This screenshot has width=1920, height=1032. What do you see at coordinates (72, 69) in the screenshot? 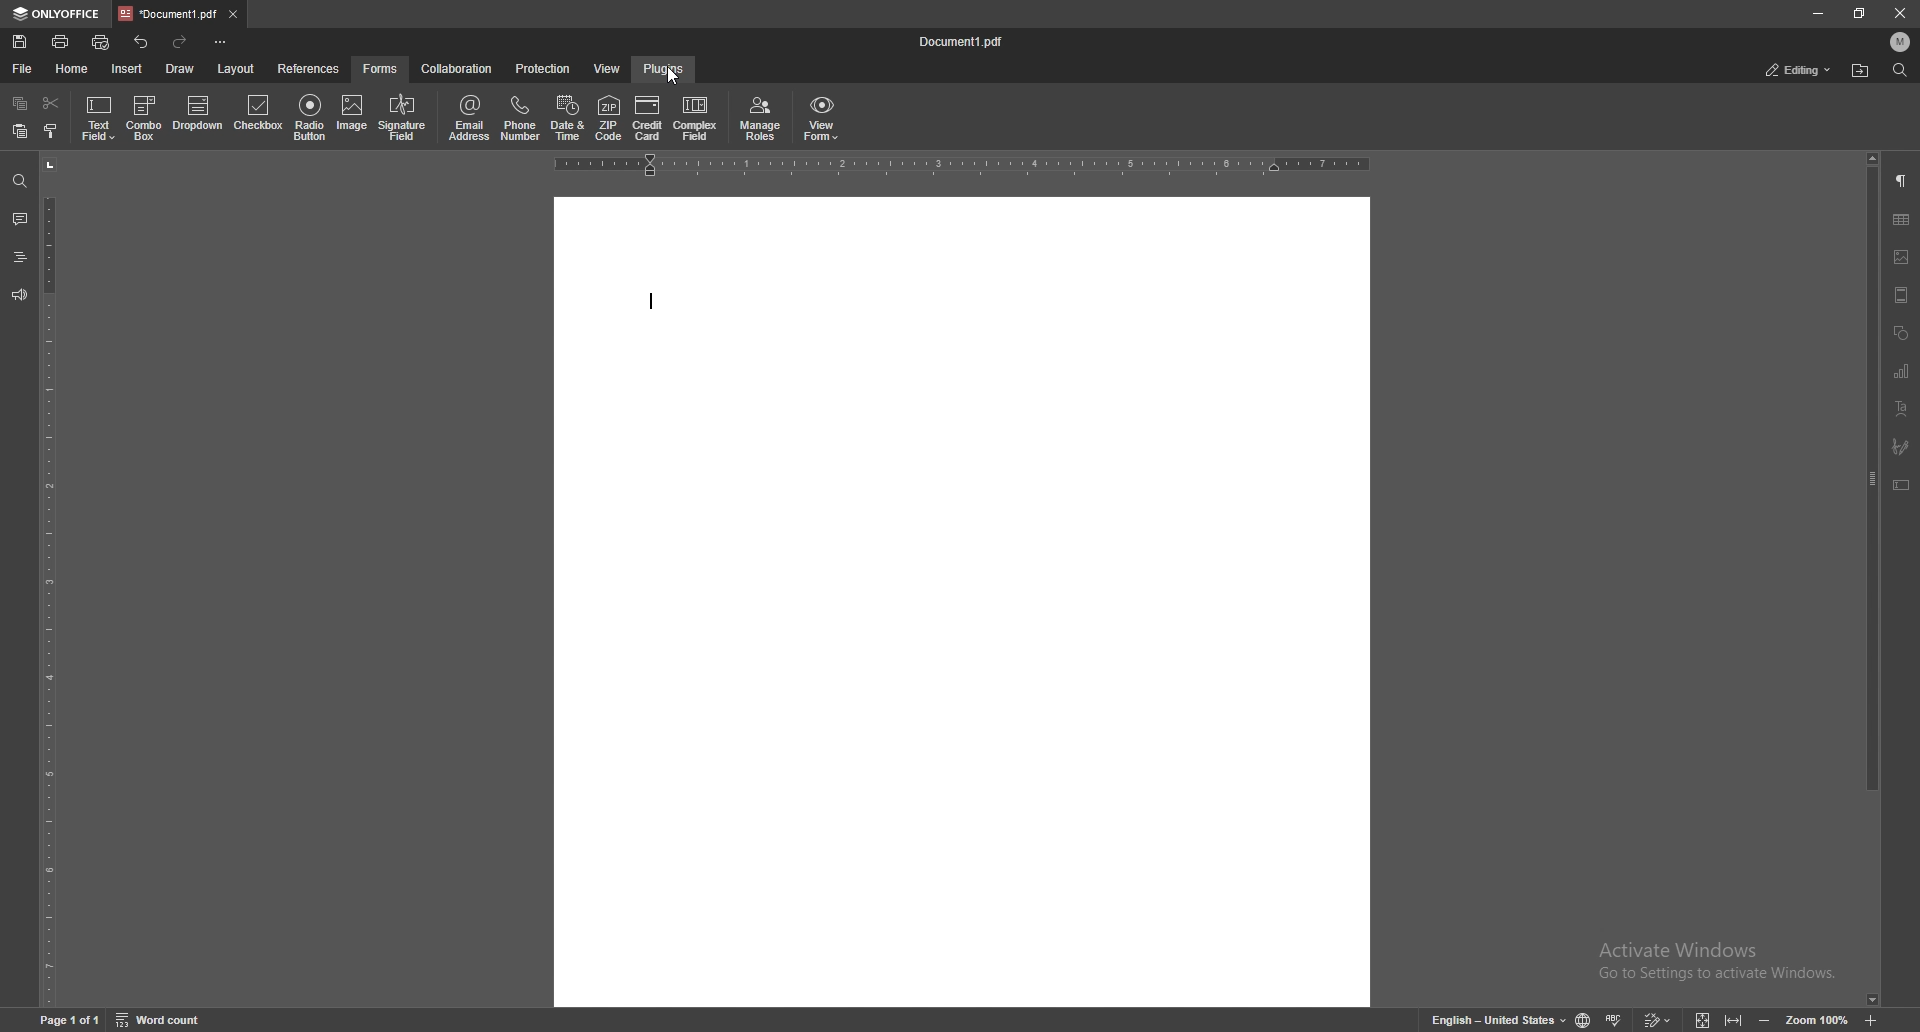
I see `home` at bounding box center [72, 69].